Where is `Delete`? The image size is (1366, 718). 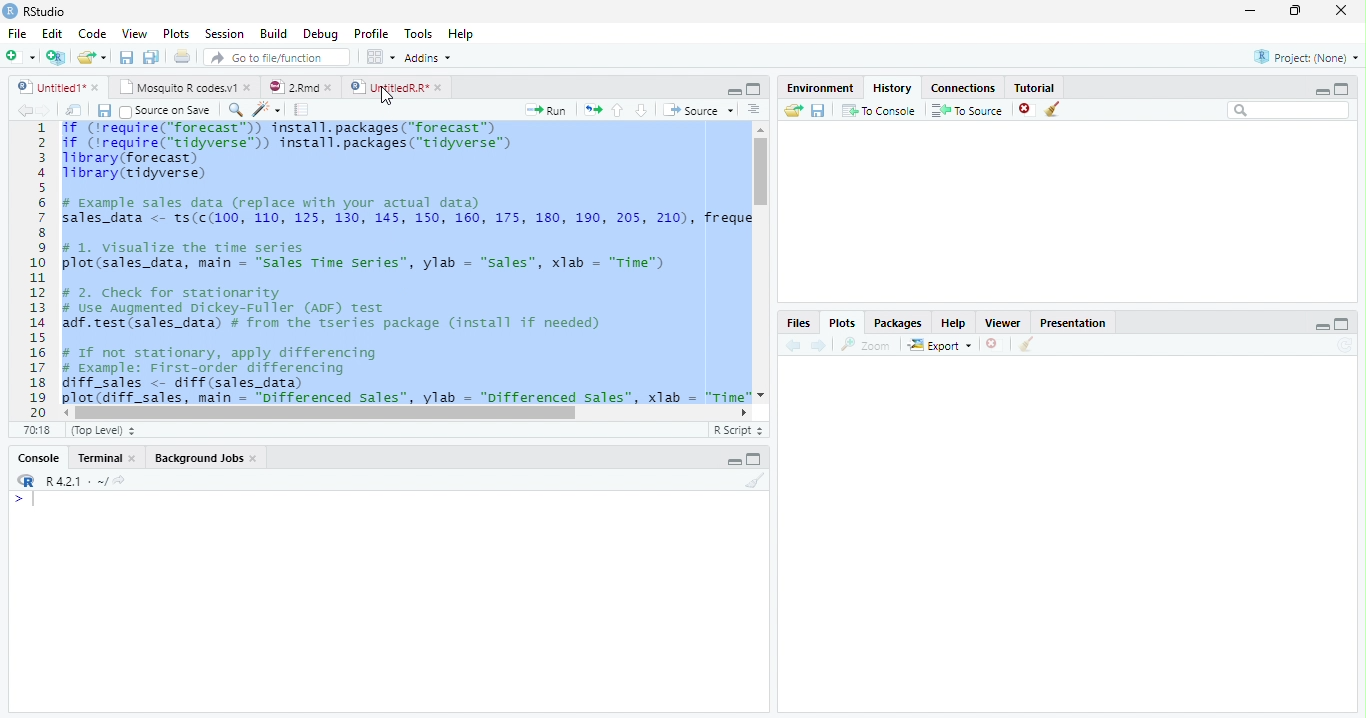
Delete is located at coordinates (1025, 107).